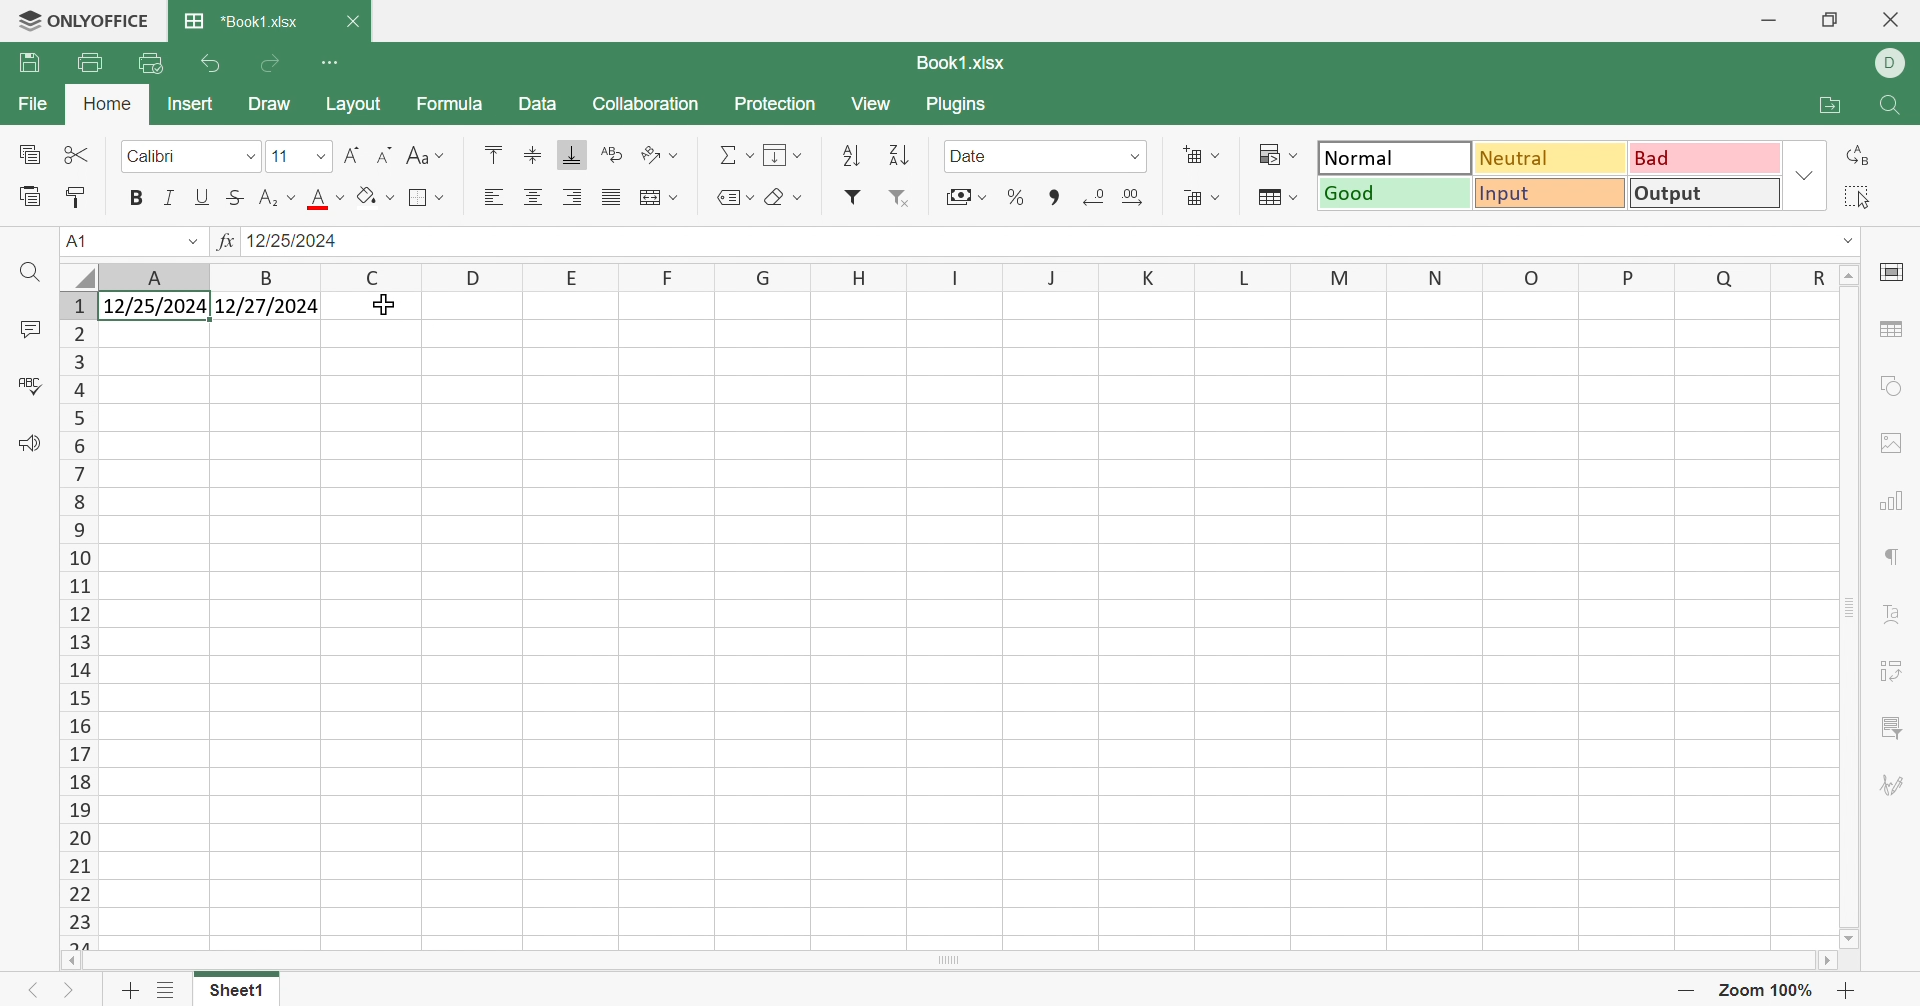  I want to click on File, so click(35, 104).